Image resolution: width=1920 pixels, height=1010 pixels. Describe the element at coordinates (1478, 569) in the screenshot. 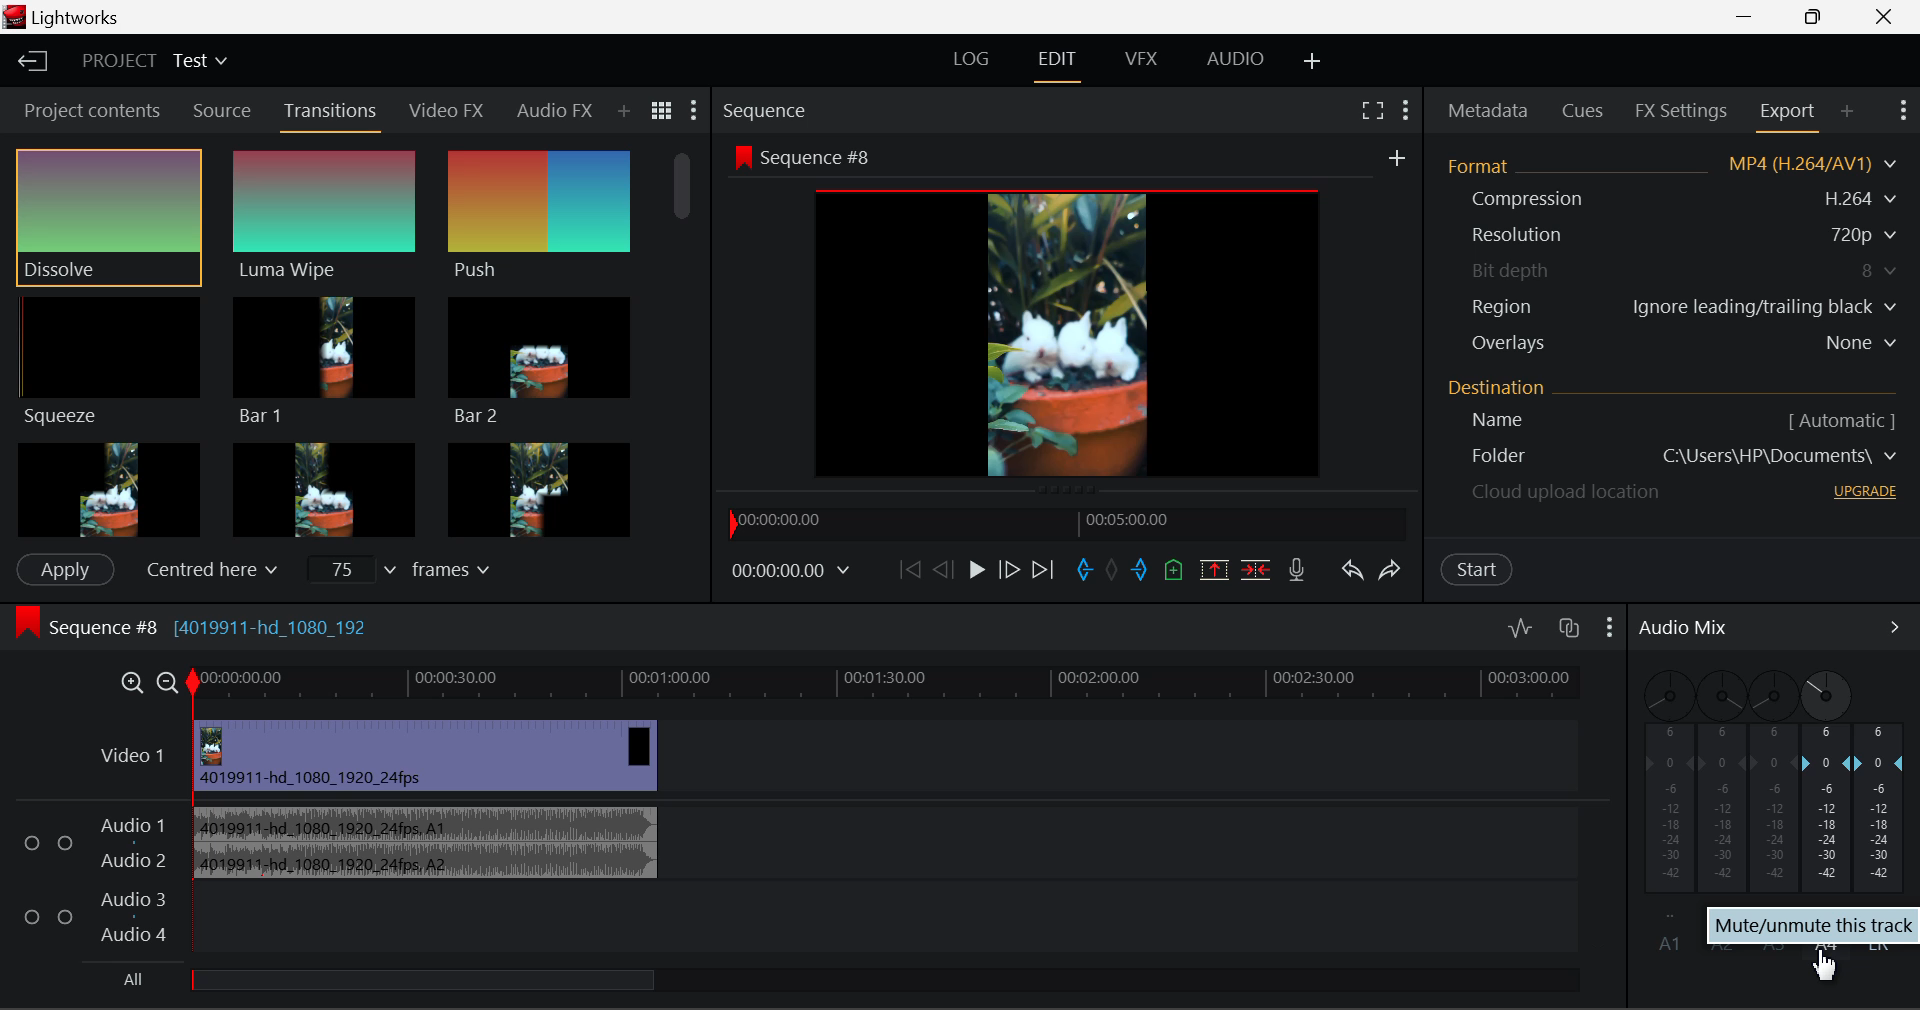

I see `Start` at that location.